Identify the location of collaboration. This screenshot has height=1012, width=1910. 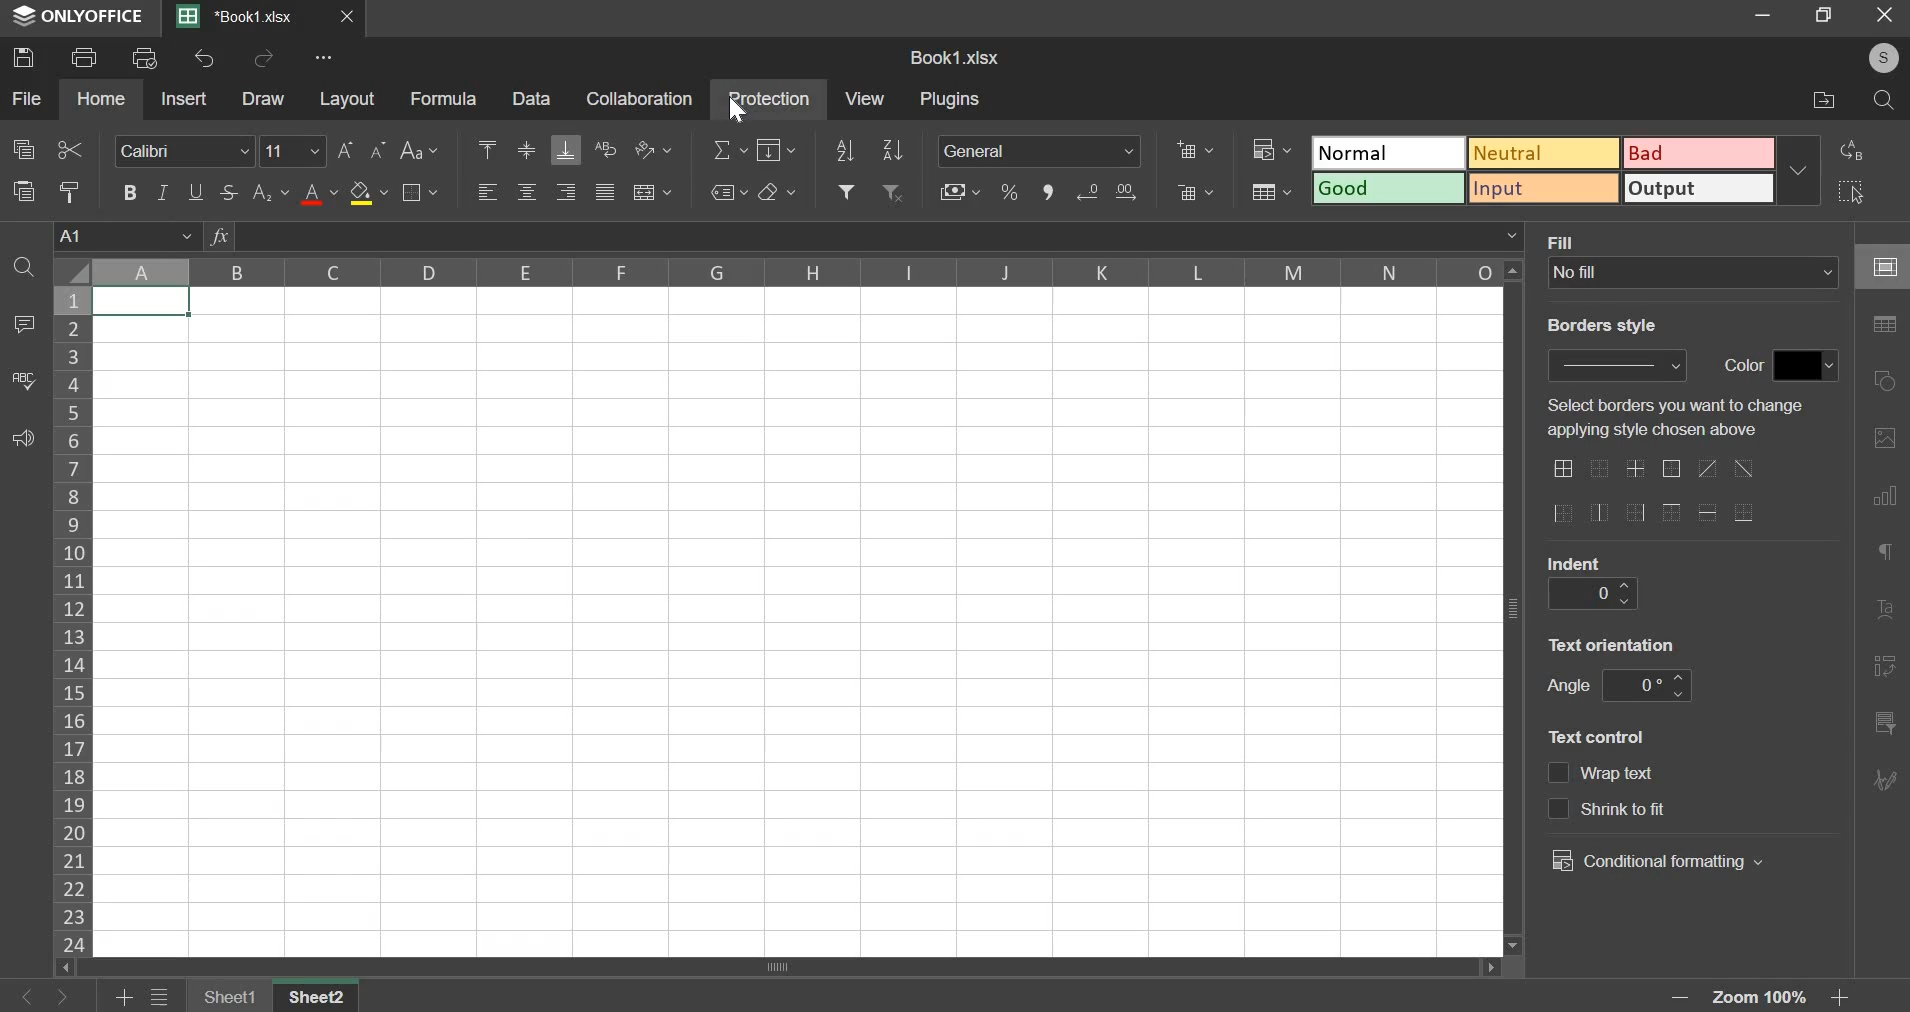
(641, 100).